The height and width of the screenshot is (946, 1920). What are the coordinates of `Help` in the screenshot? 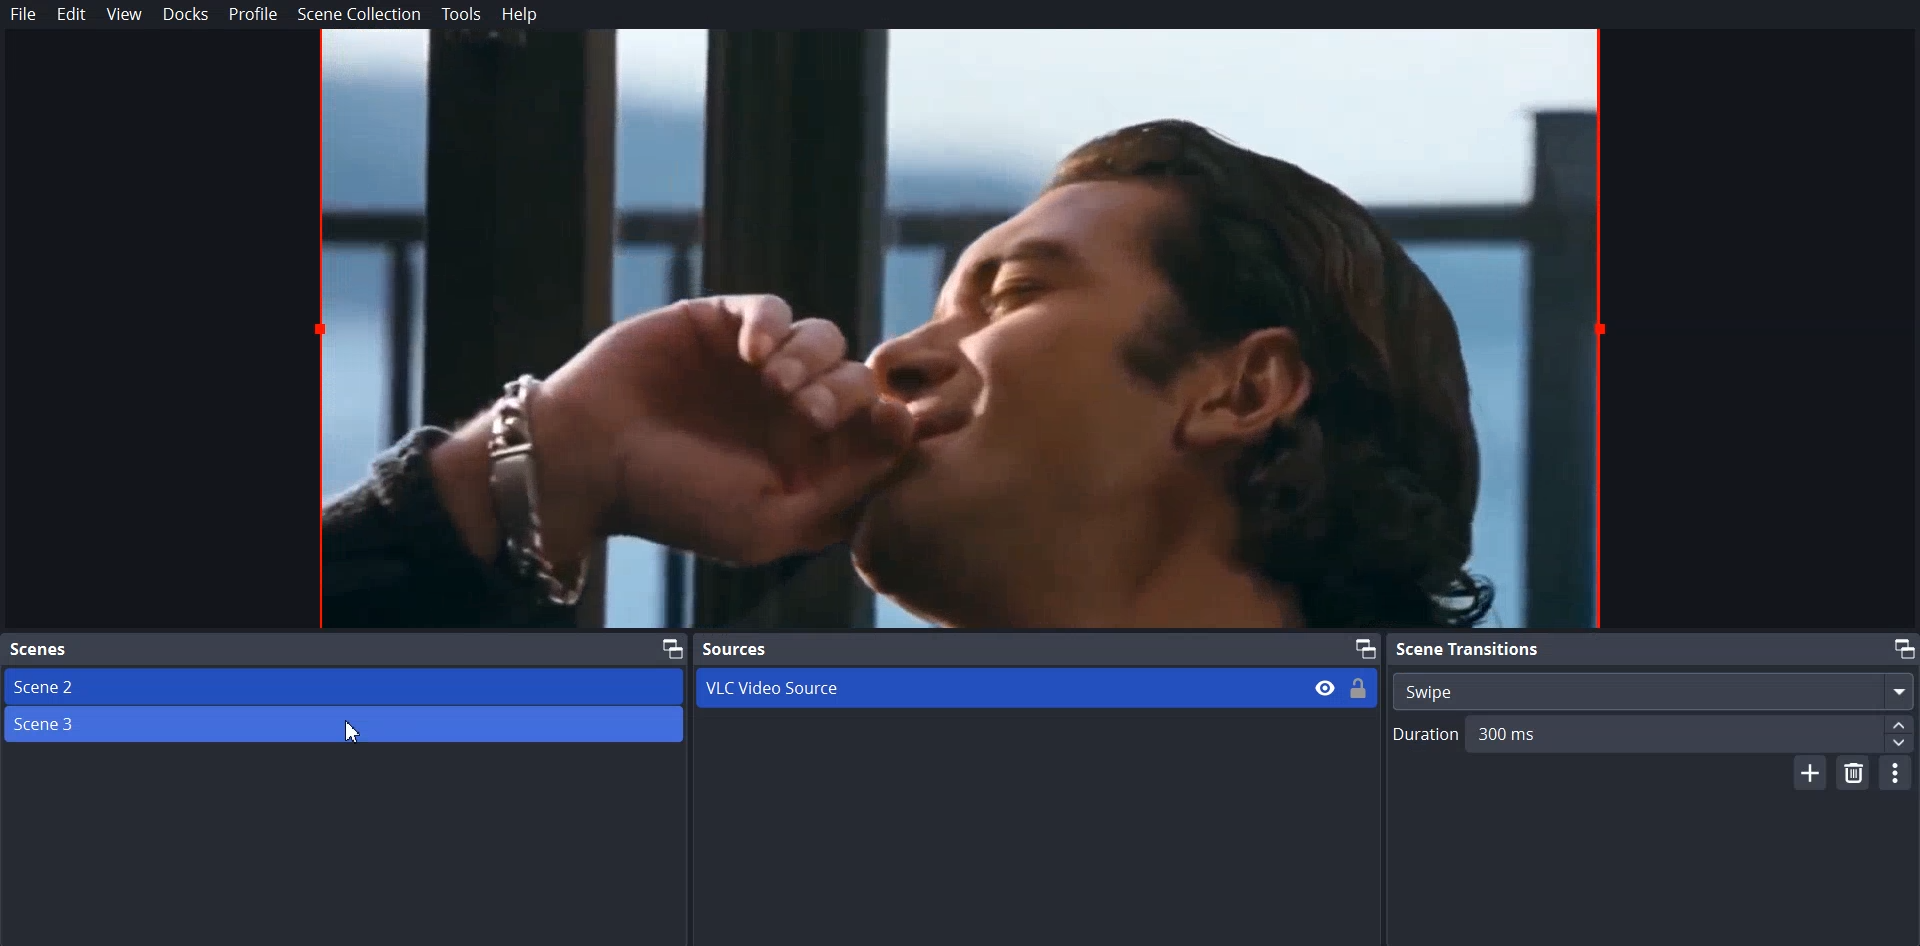 It's located at (514, 14).